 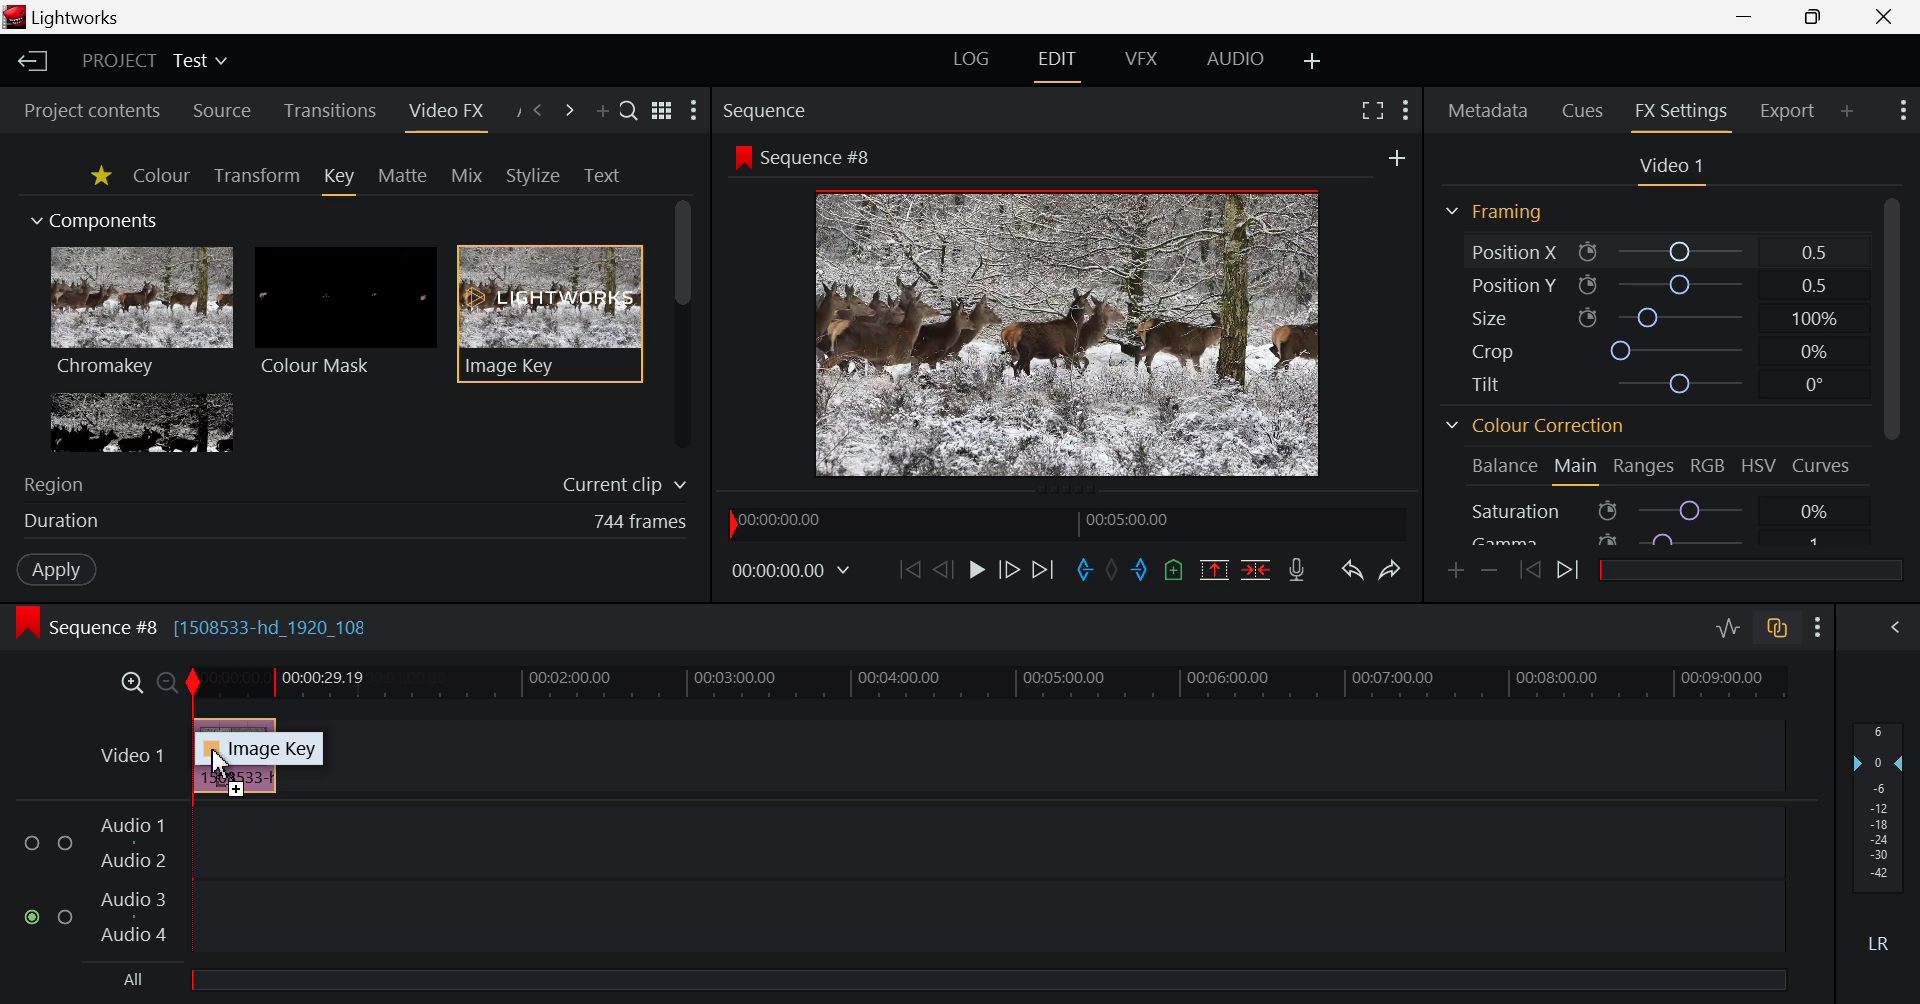 I want to click on icon, so click(x=1588, y=319).